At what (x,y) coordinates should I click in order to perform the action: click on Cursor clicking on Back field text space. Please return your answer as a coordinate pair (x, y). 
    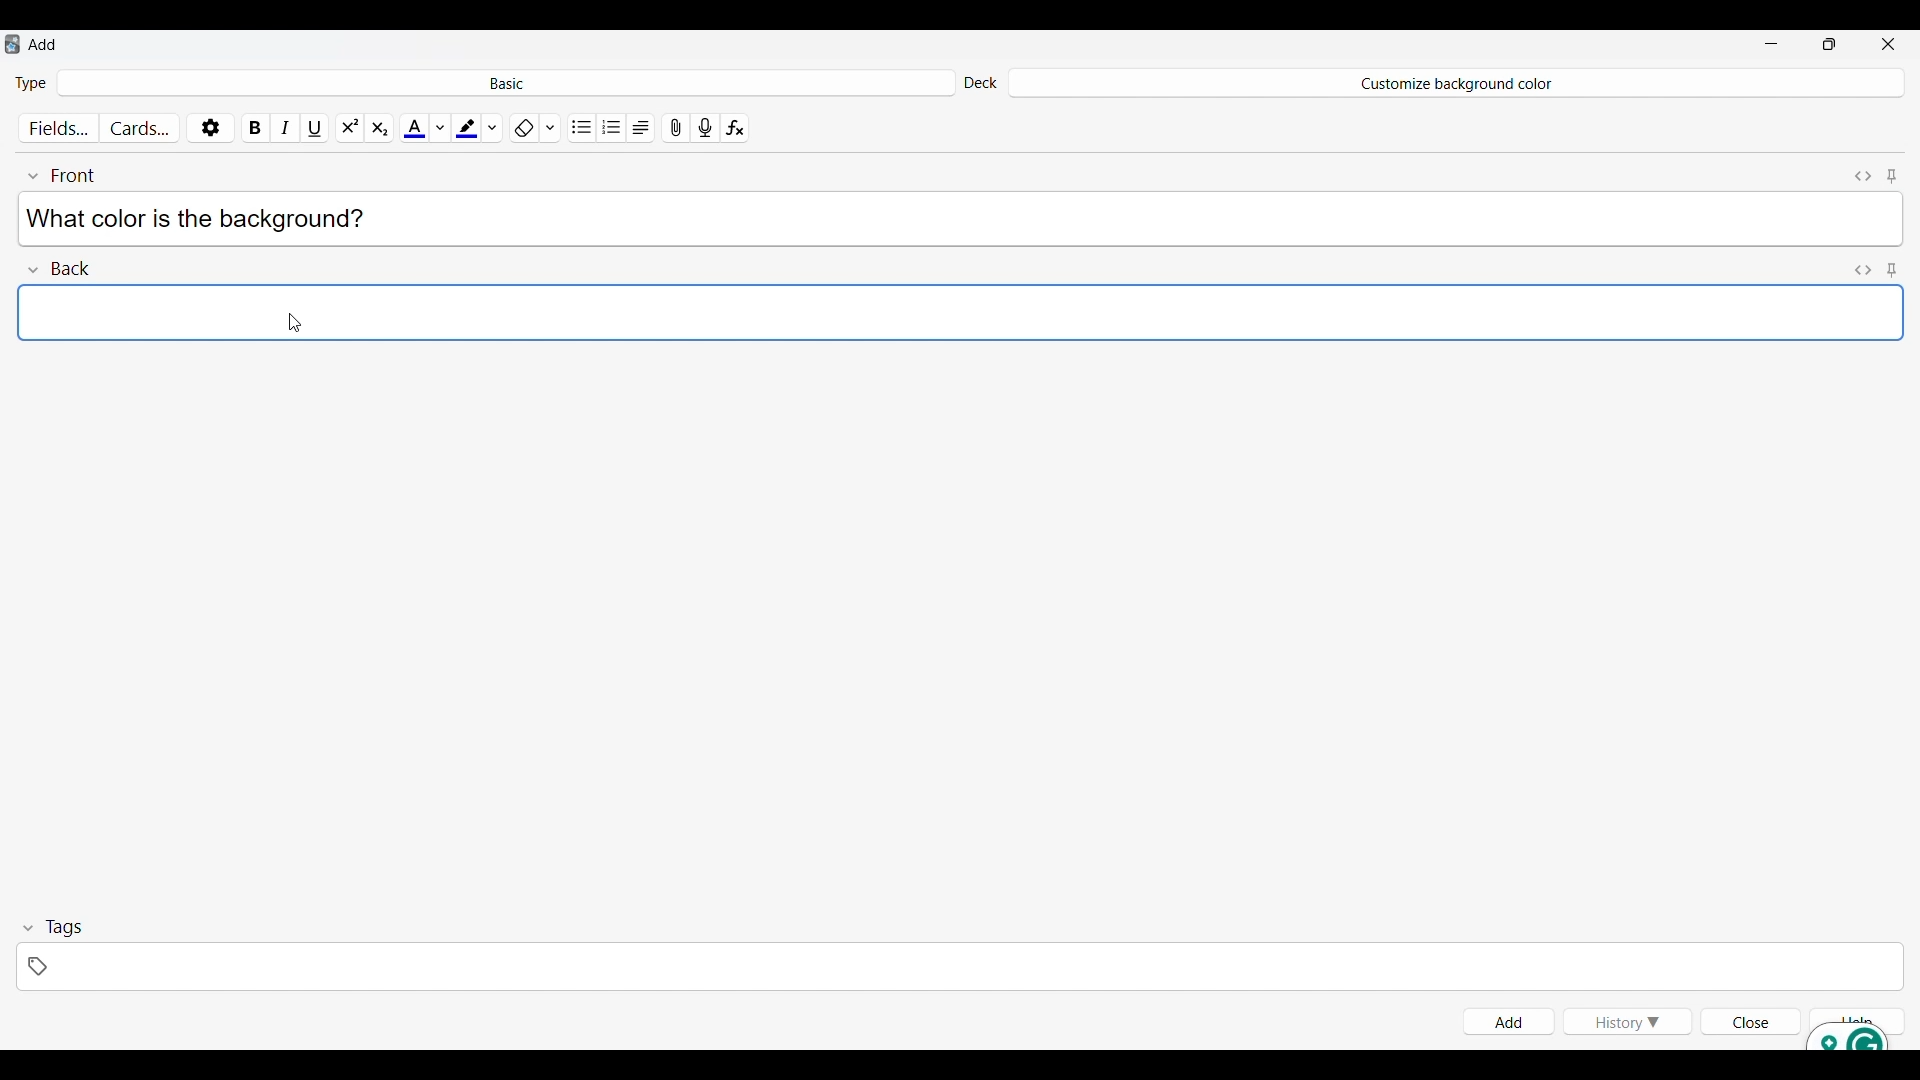
    Looking at the image, I should click on (295, 324).